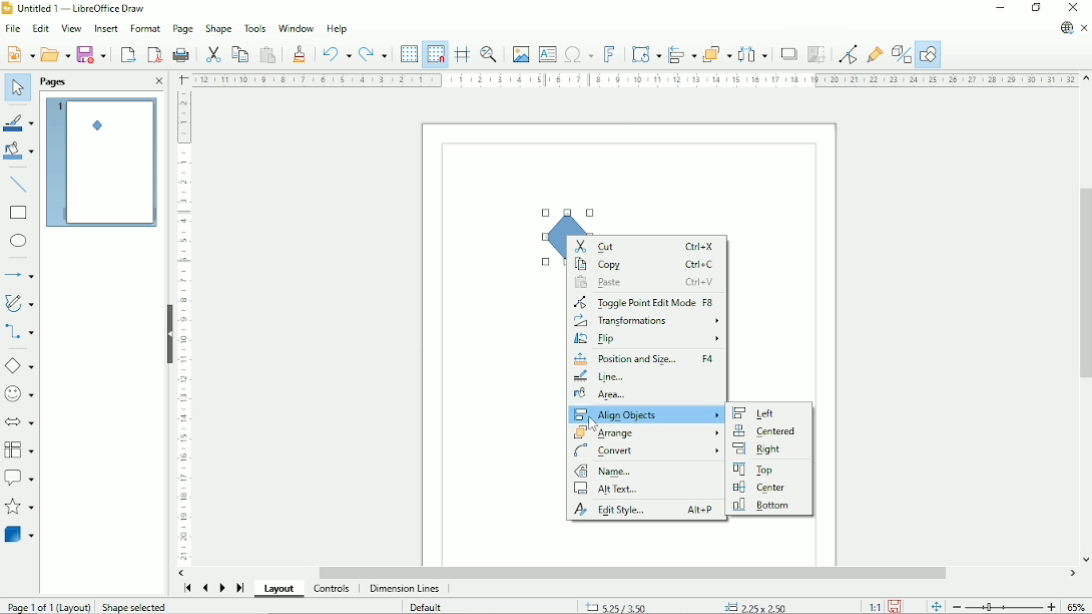  I want to click on Save, so click(93, 54).